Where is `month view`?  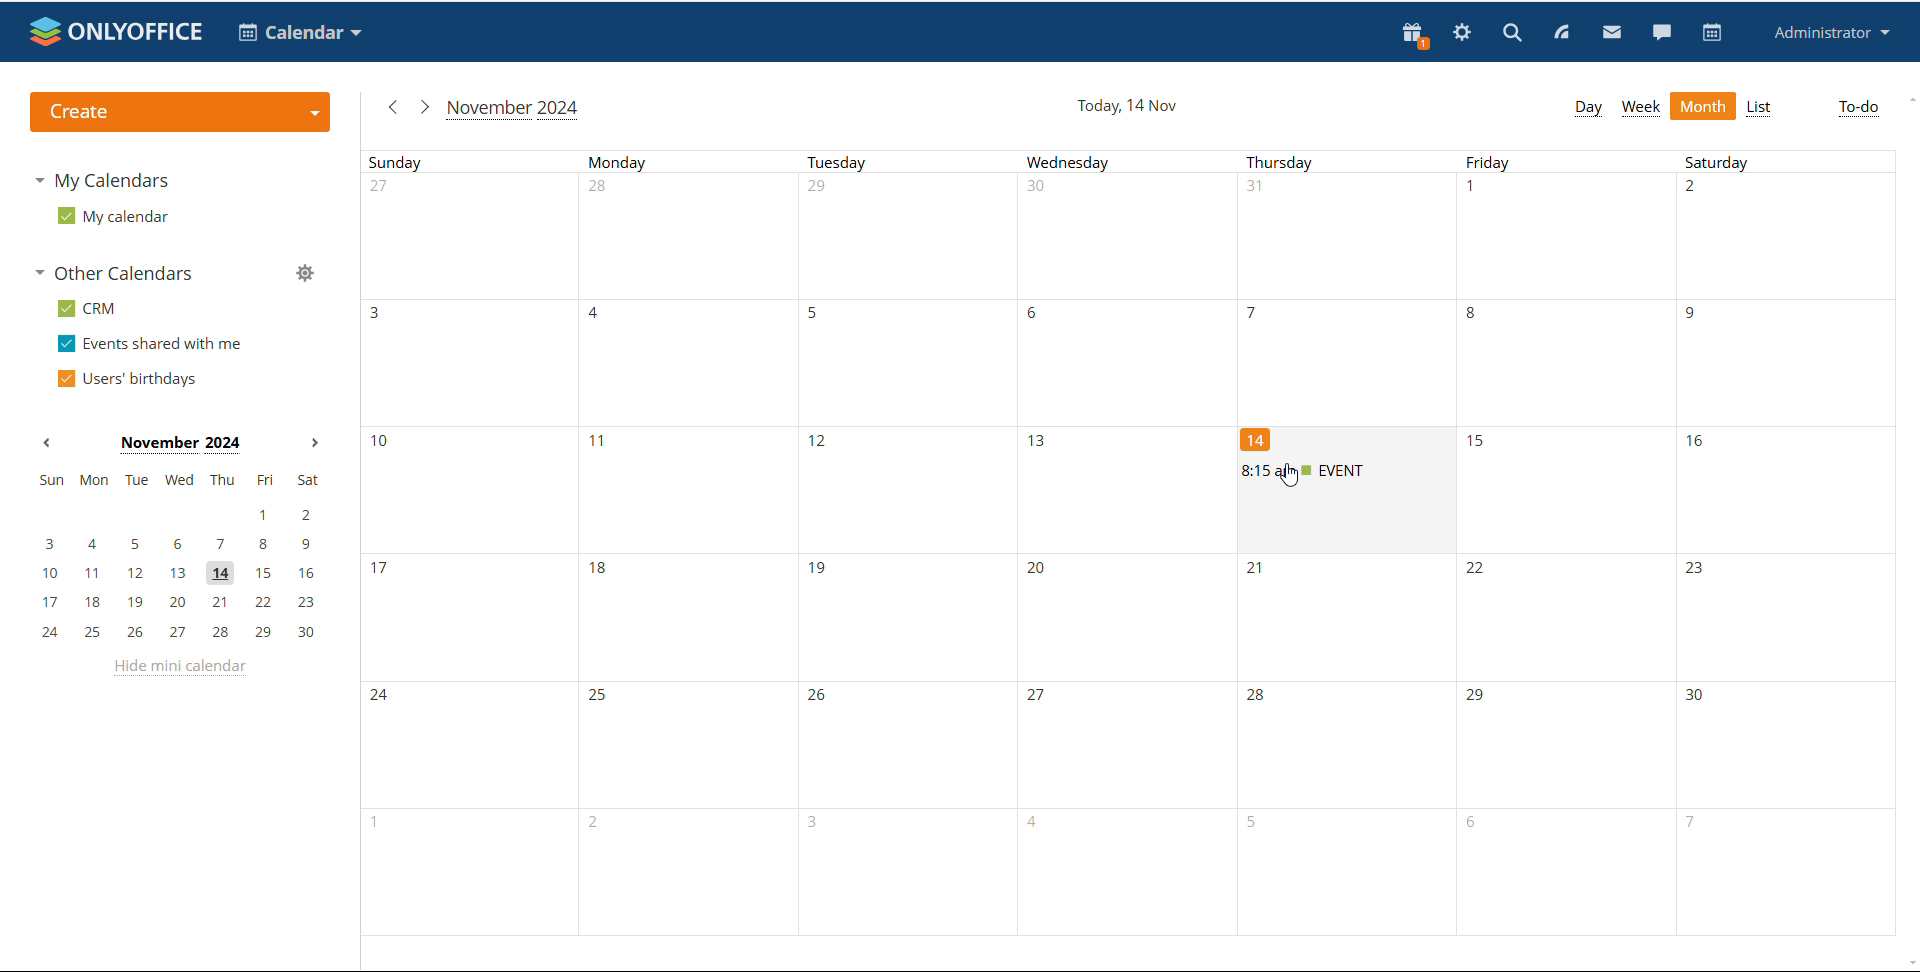 month view is located at coordinates (1704, 105).